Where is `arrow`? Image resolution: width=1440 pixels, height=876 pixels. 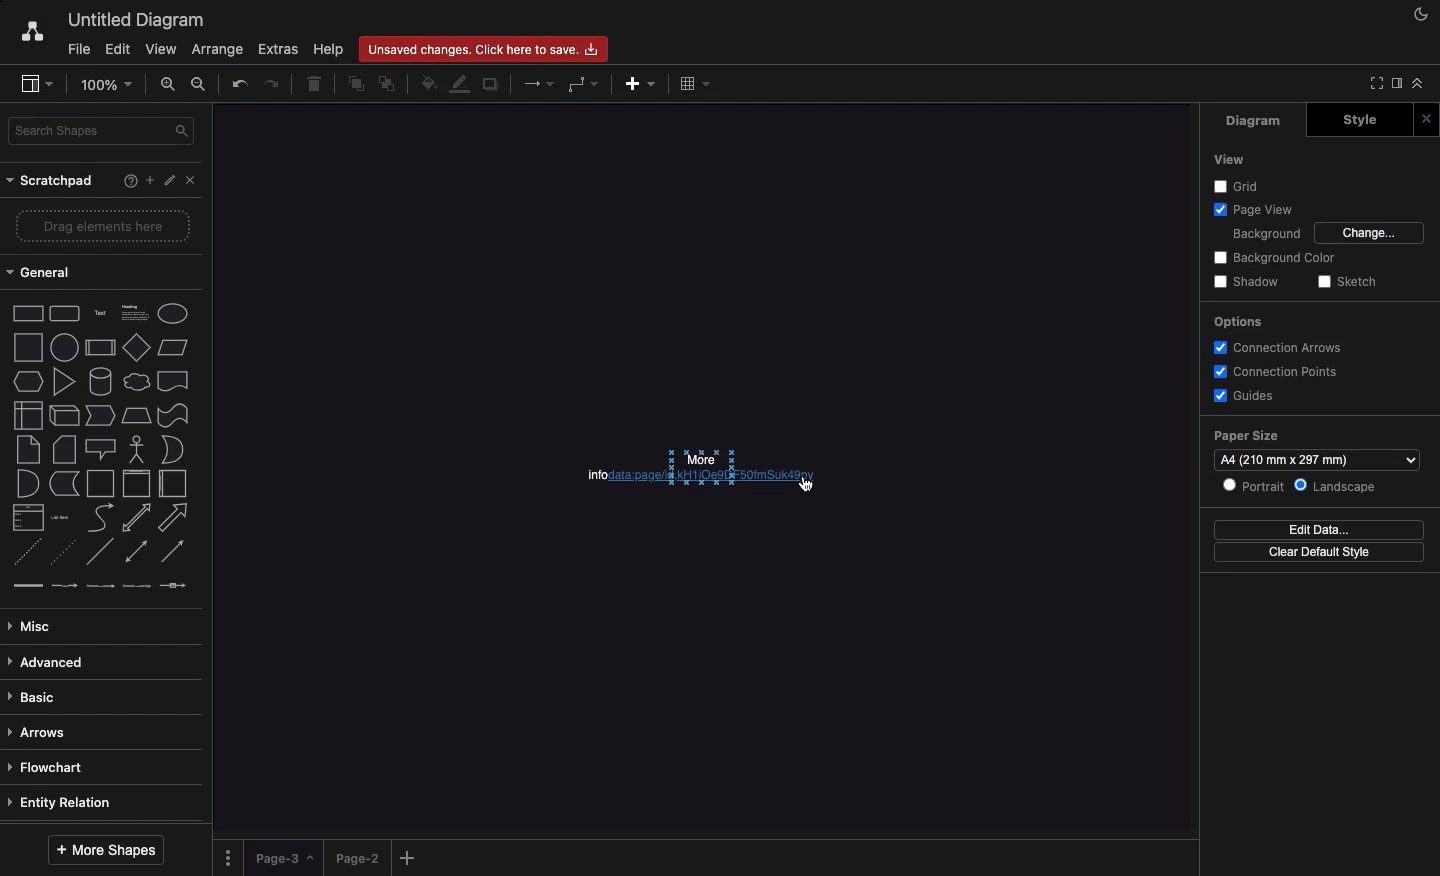
arrow is located at coordinates (174, 518).